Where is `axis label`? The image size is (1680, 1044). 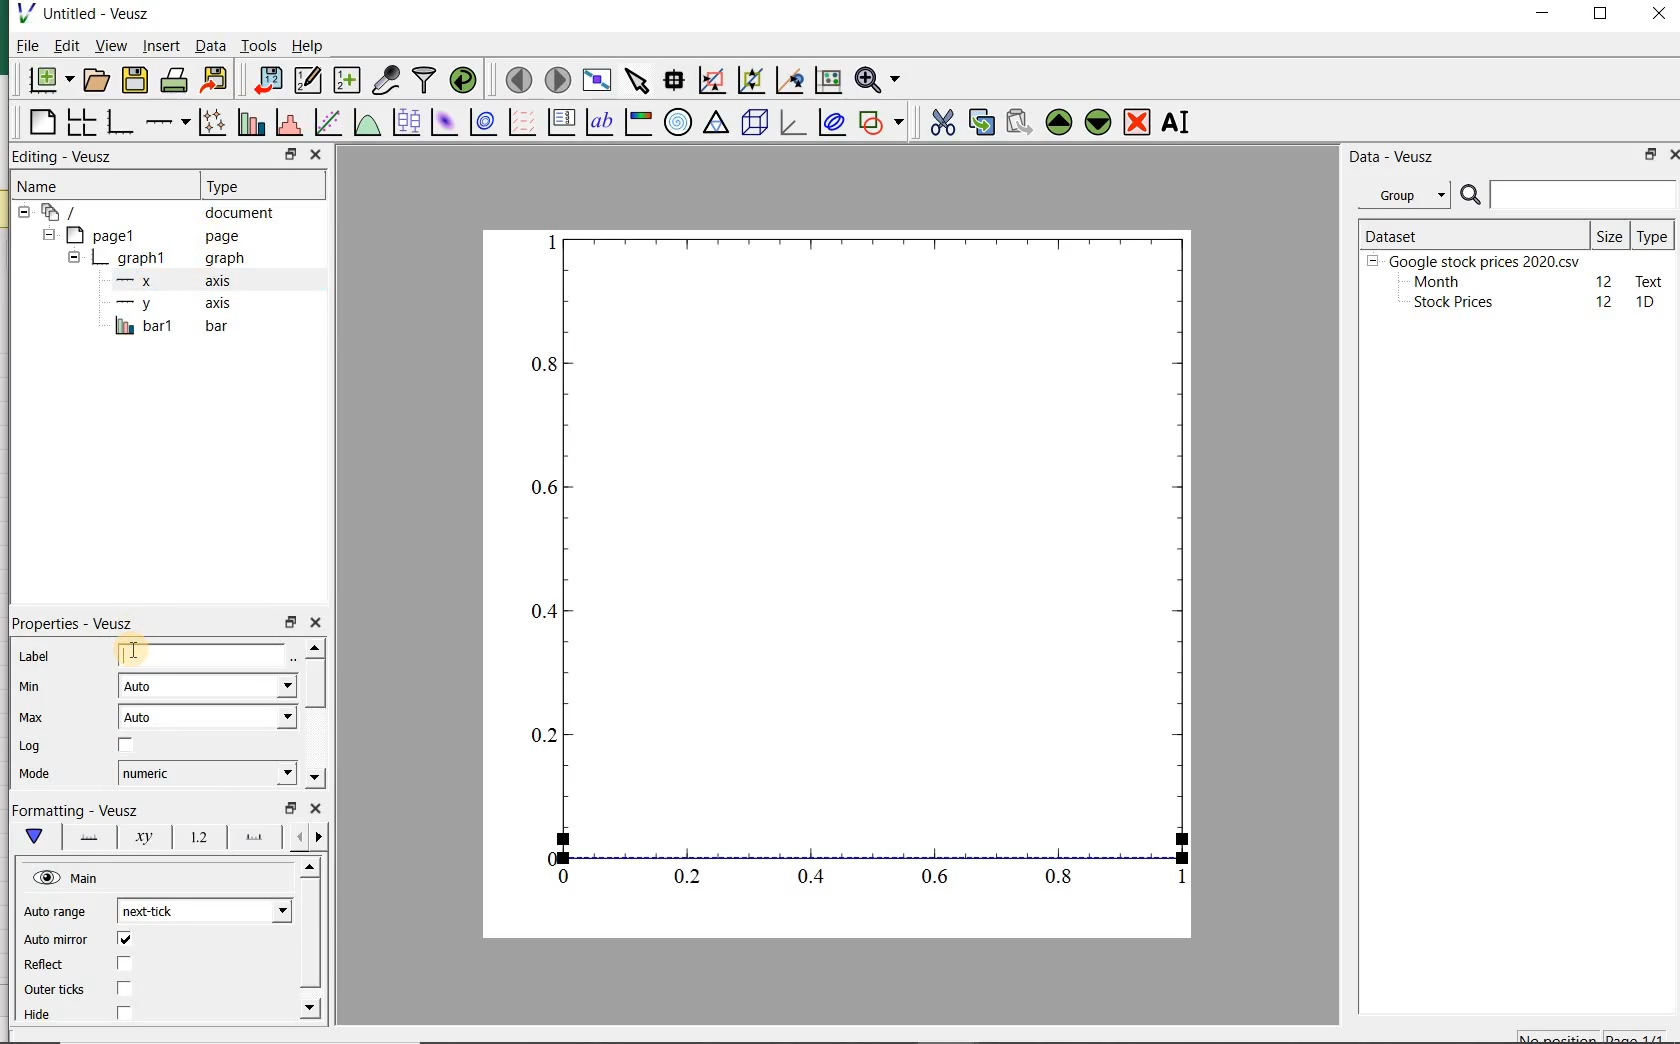
axis label is located at coordinates (141, 836).